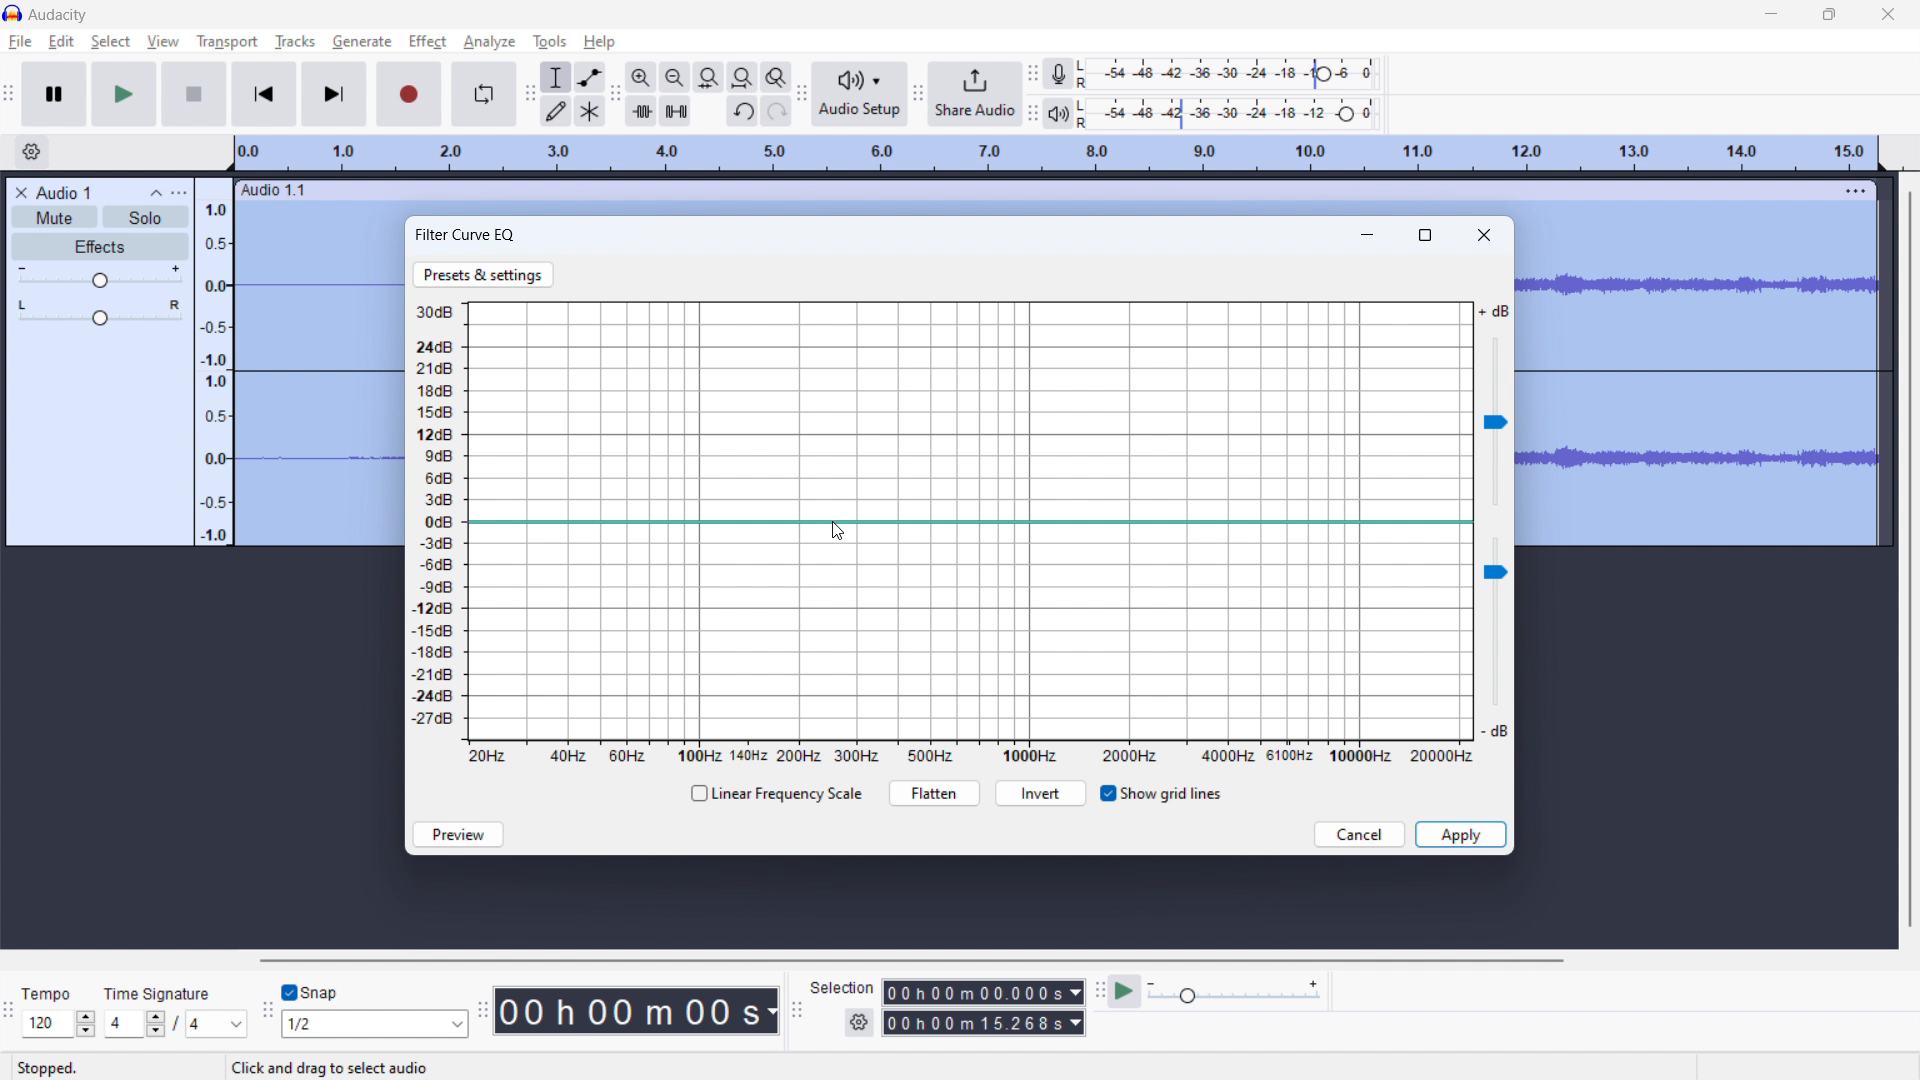 The height and width of the screenshot is (1080, 1920). What do you see at coordinates (1856, 190) in the screenshot?
I see `menu` at bounding box center [1856, 190].